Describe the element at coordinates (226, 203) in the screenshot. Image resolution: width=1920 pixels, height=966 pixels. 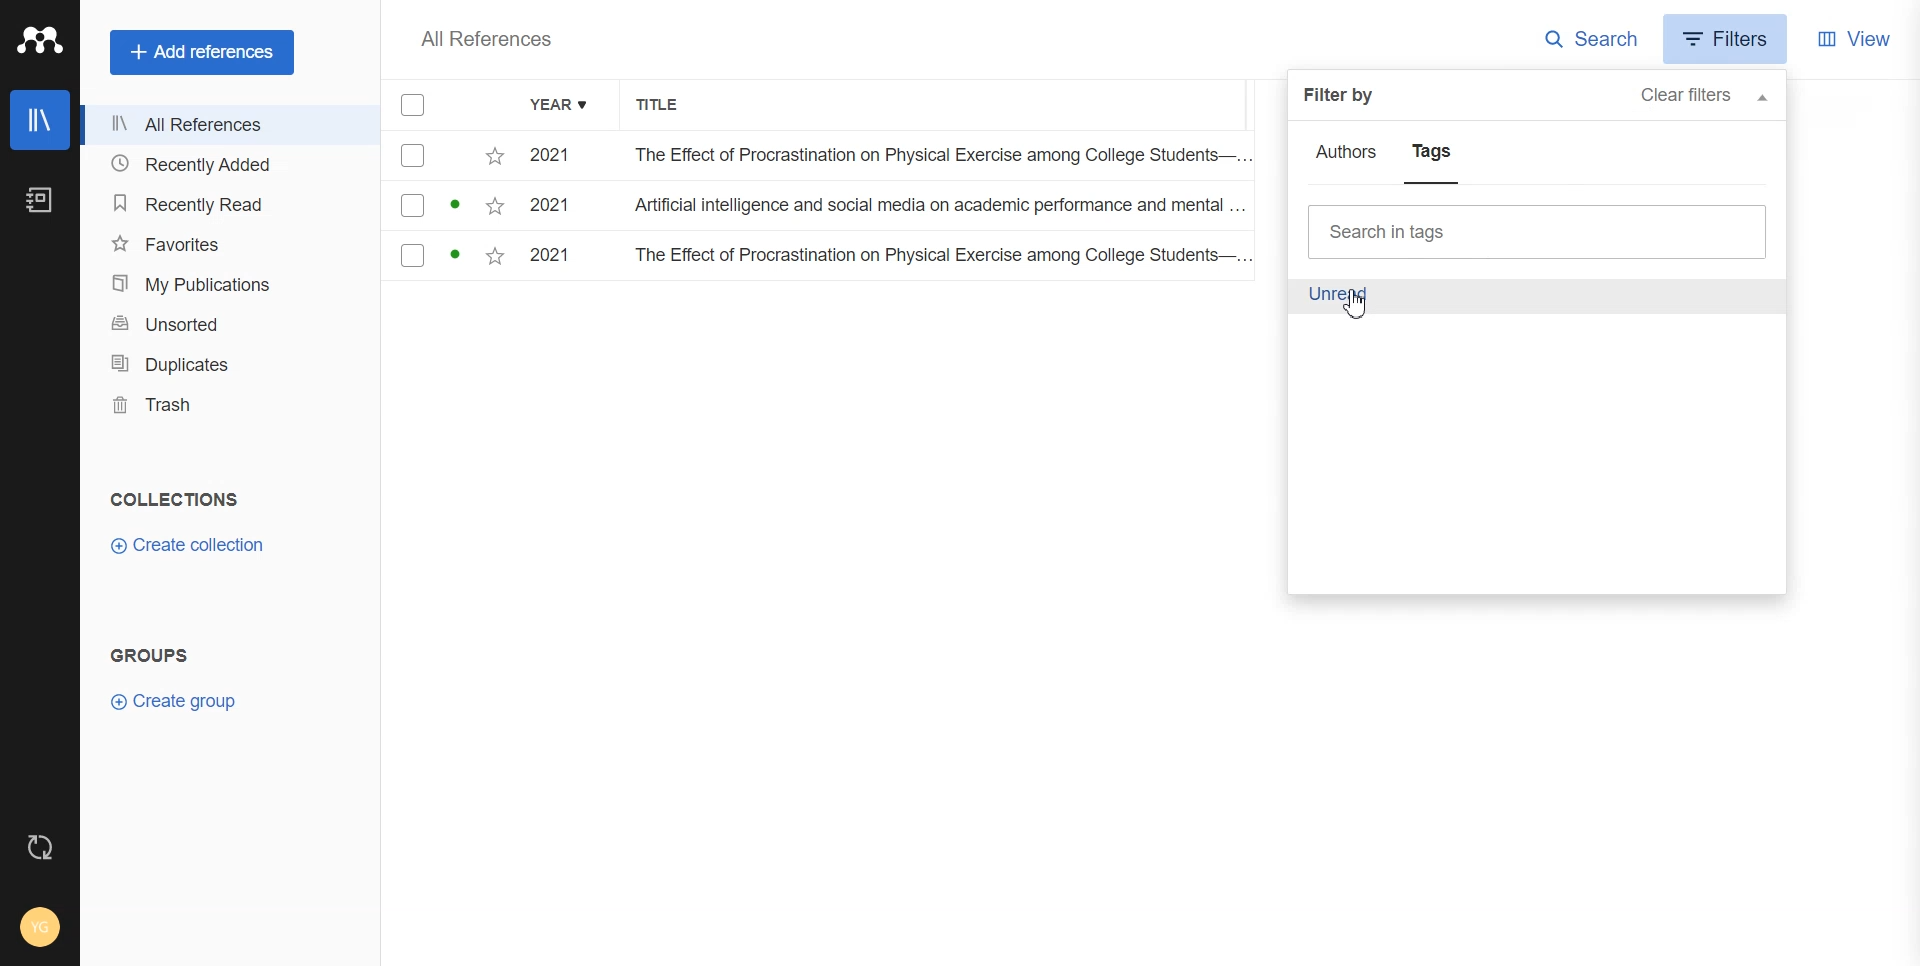
I see `Recently Read` at that location.